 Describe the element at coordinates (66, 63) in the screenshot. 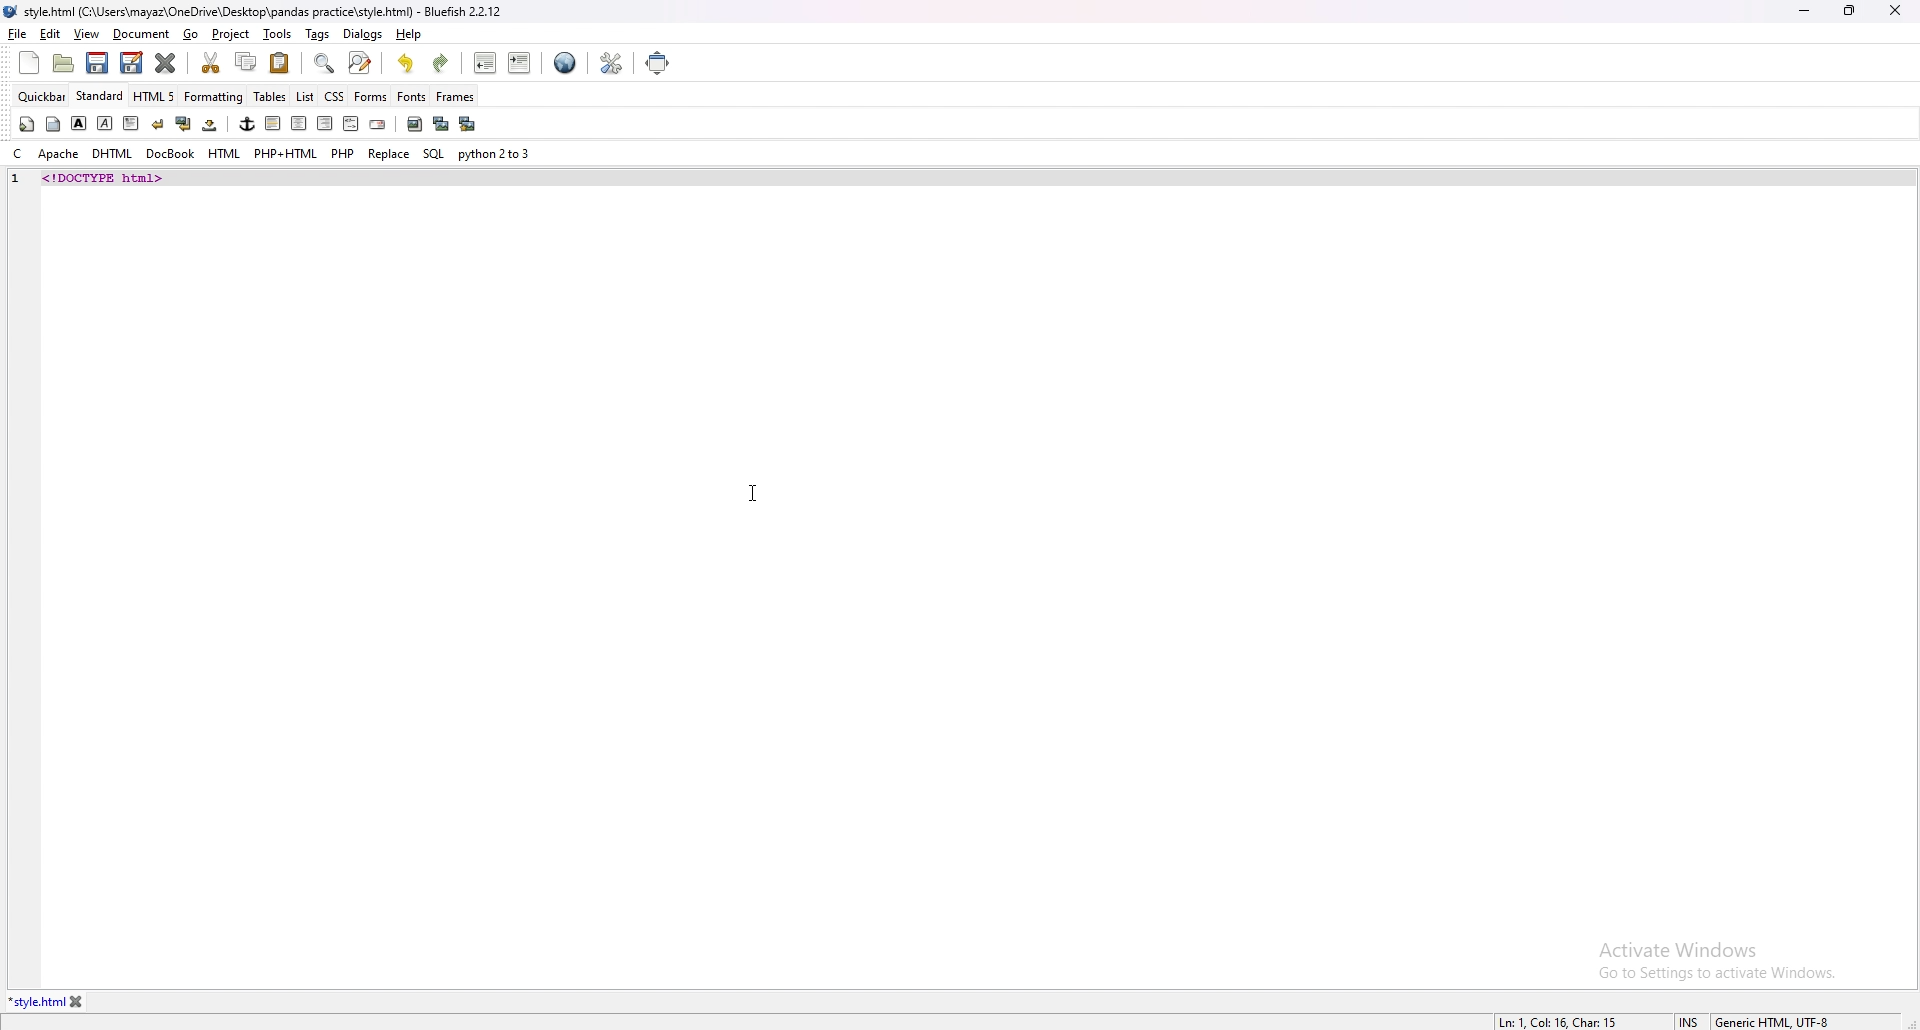

I see `open` at that location.